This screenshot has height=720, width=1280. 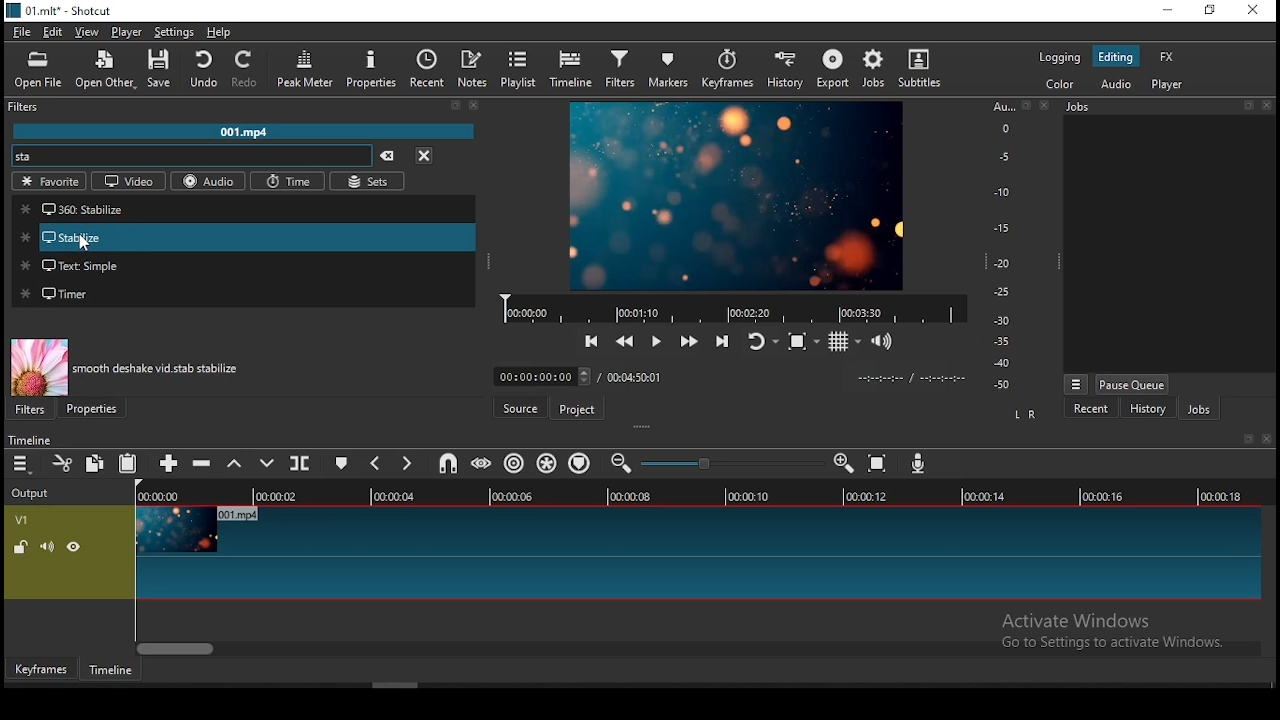 I want to click on time, so click(x=289, y=182).